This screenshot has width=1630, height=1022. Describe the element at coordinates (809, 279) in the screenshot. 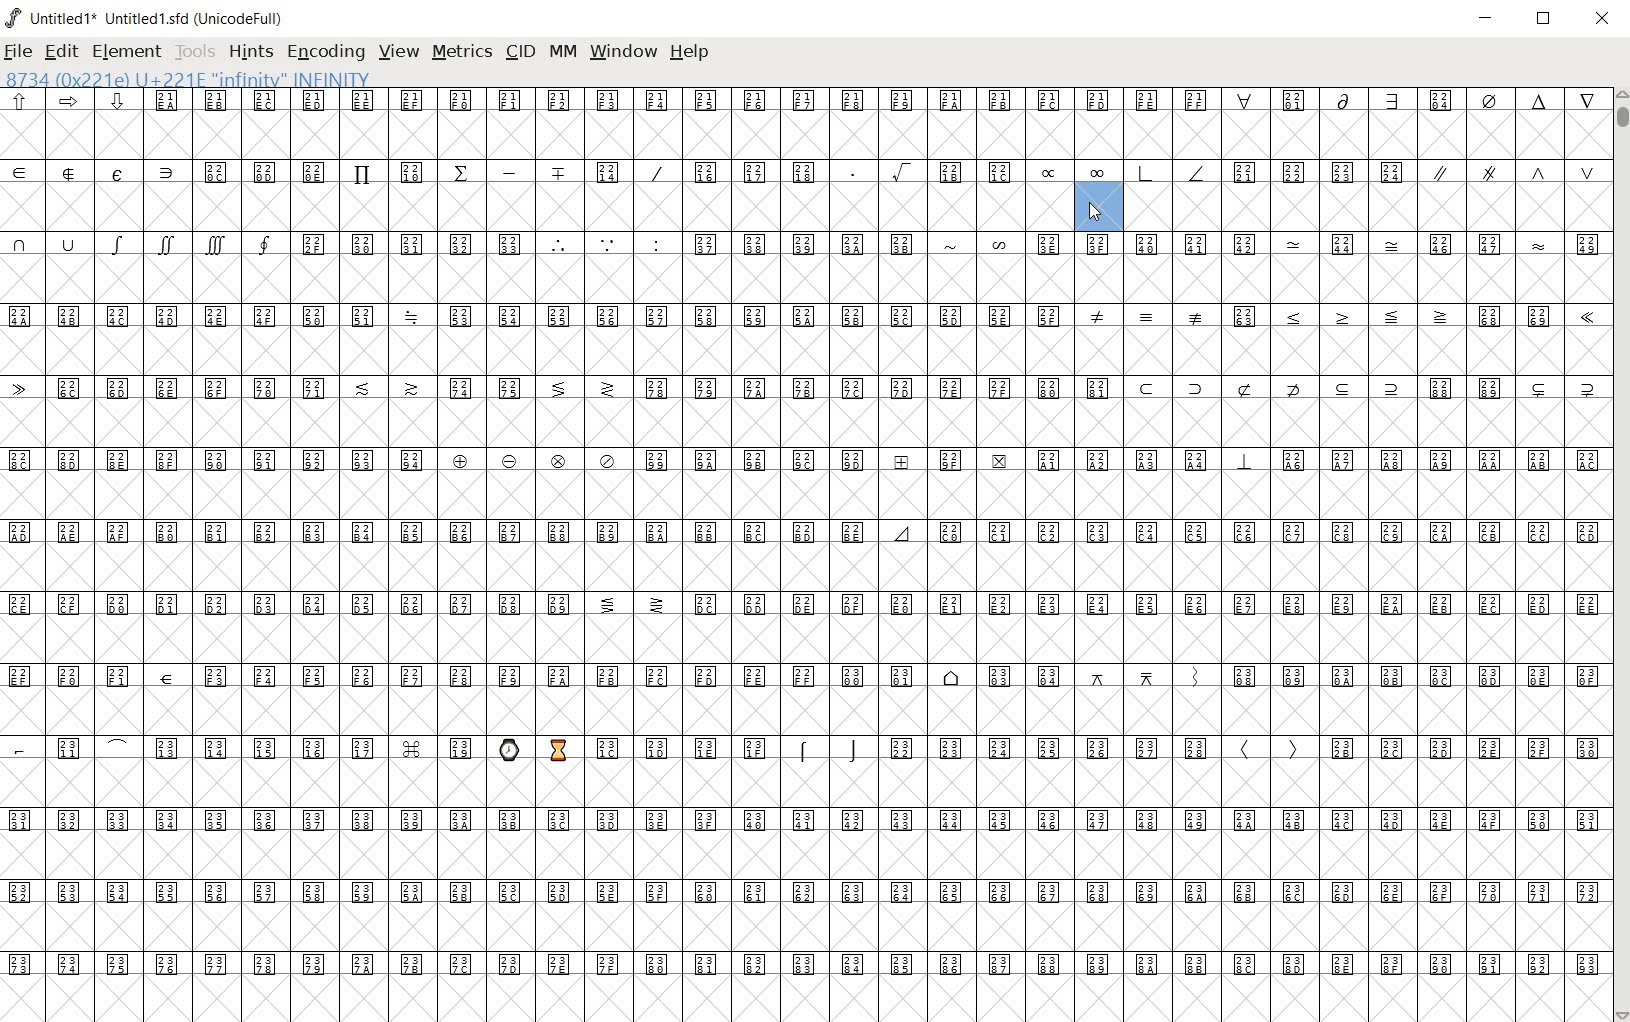

I see `empty glyph slots` at that location.